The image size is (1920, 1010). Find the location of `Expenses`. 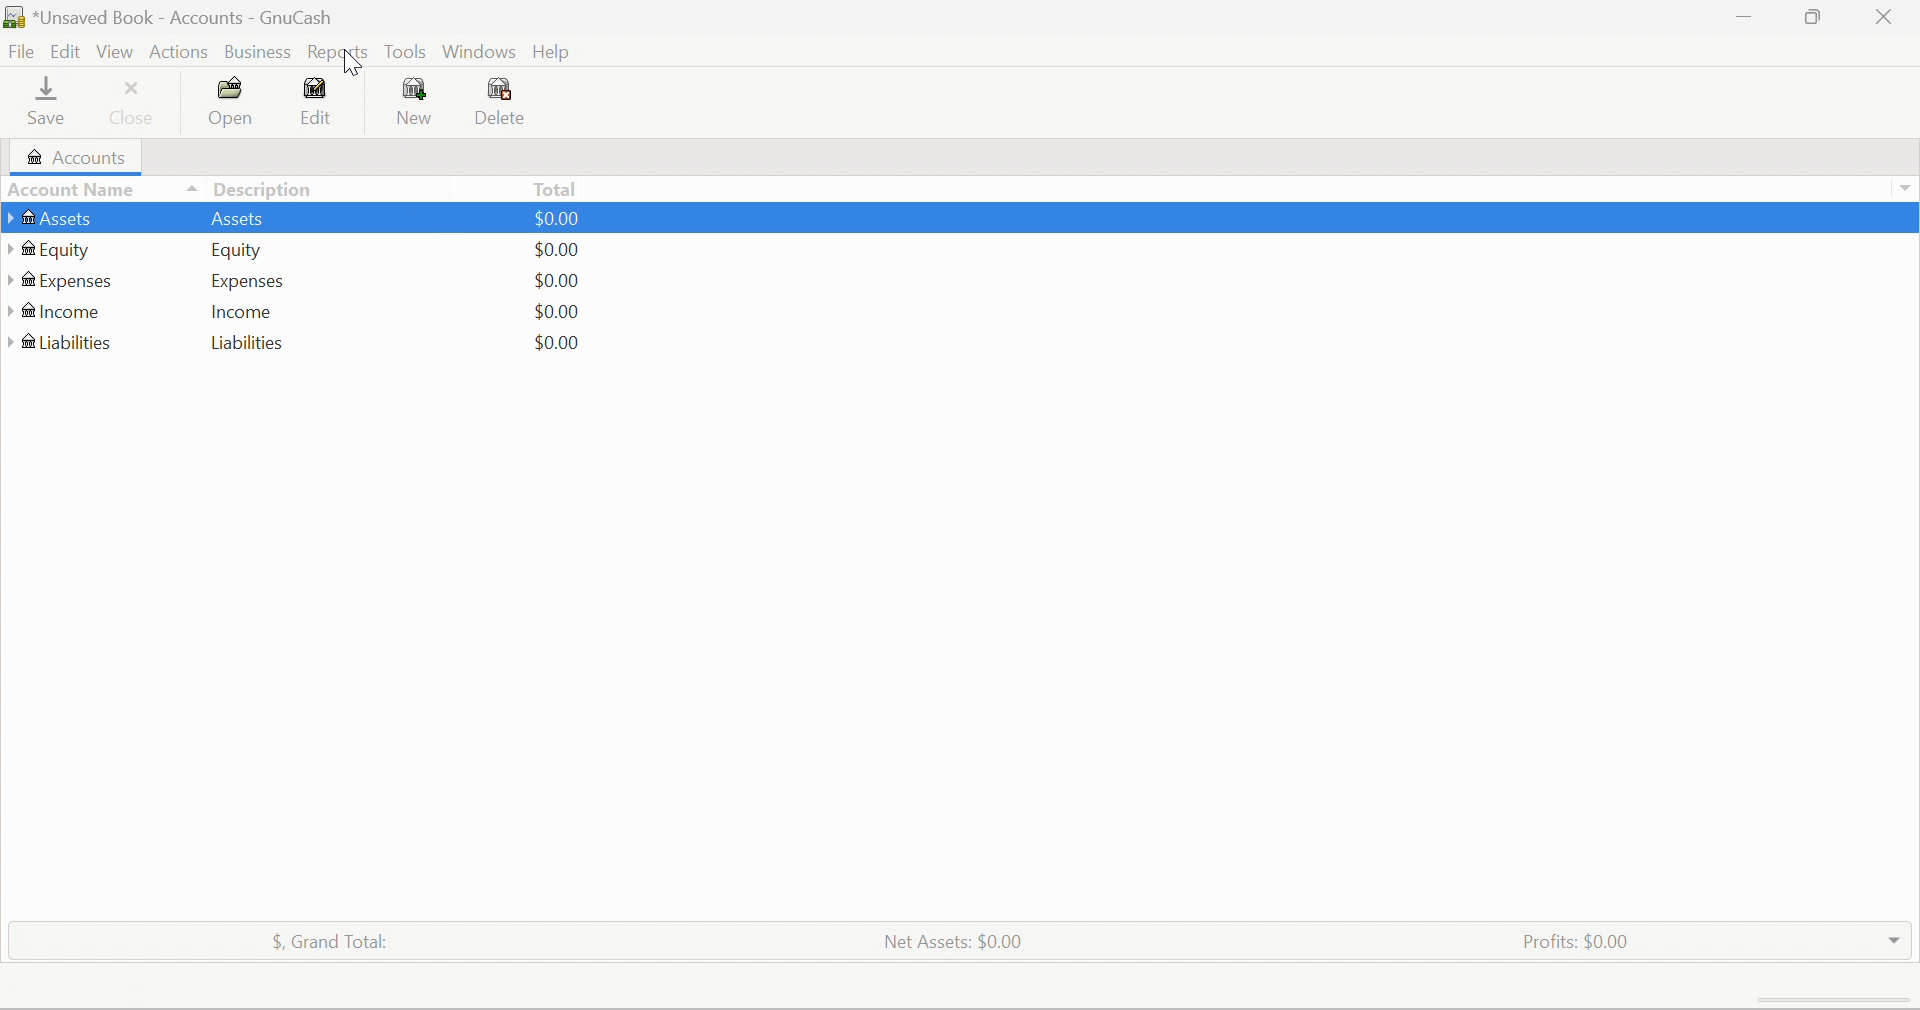

Expenses is located at coordinates (249, 284).